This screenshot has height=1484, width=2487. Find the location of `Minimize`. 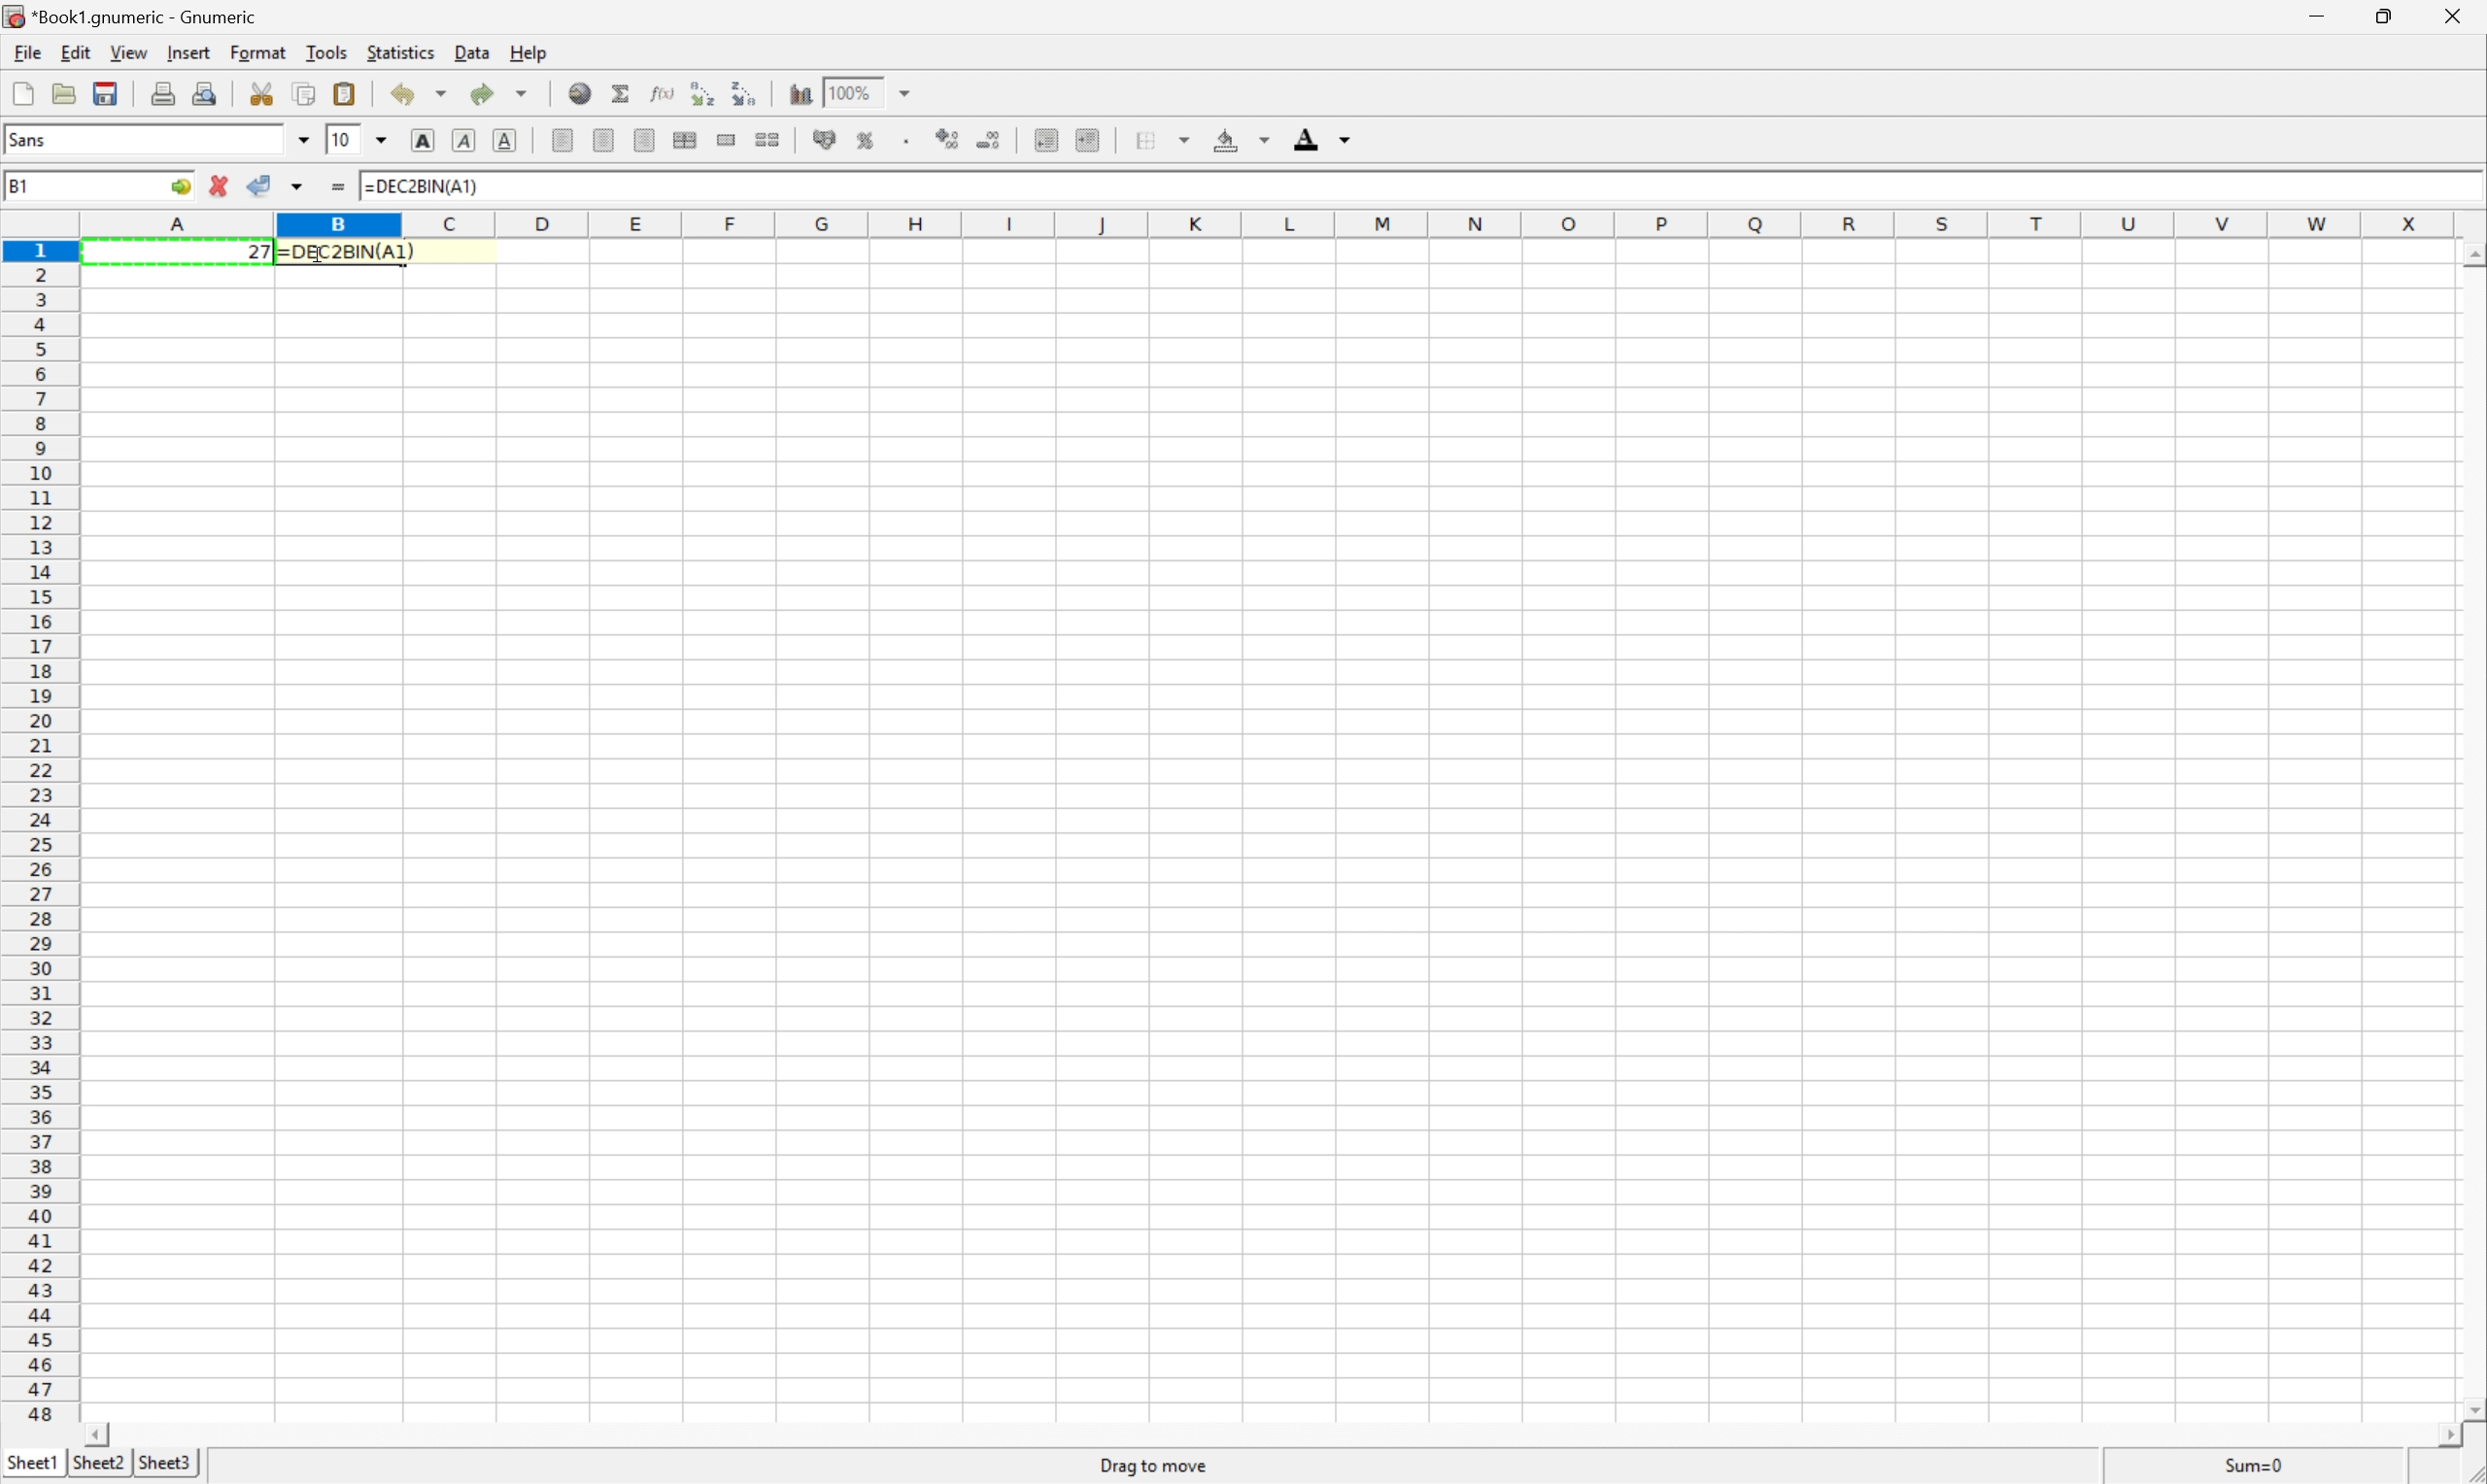

Minimize is located at coordinates (2318, 16).